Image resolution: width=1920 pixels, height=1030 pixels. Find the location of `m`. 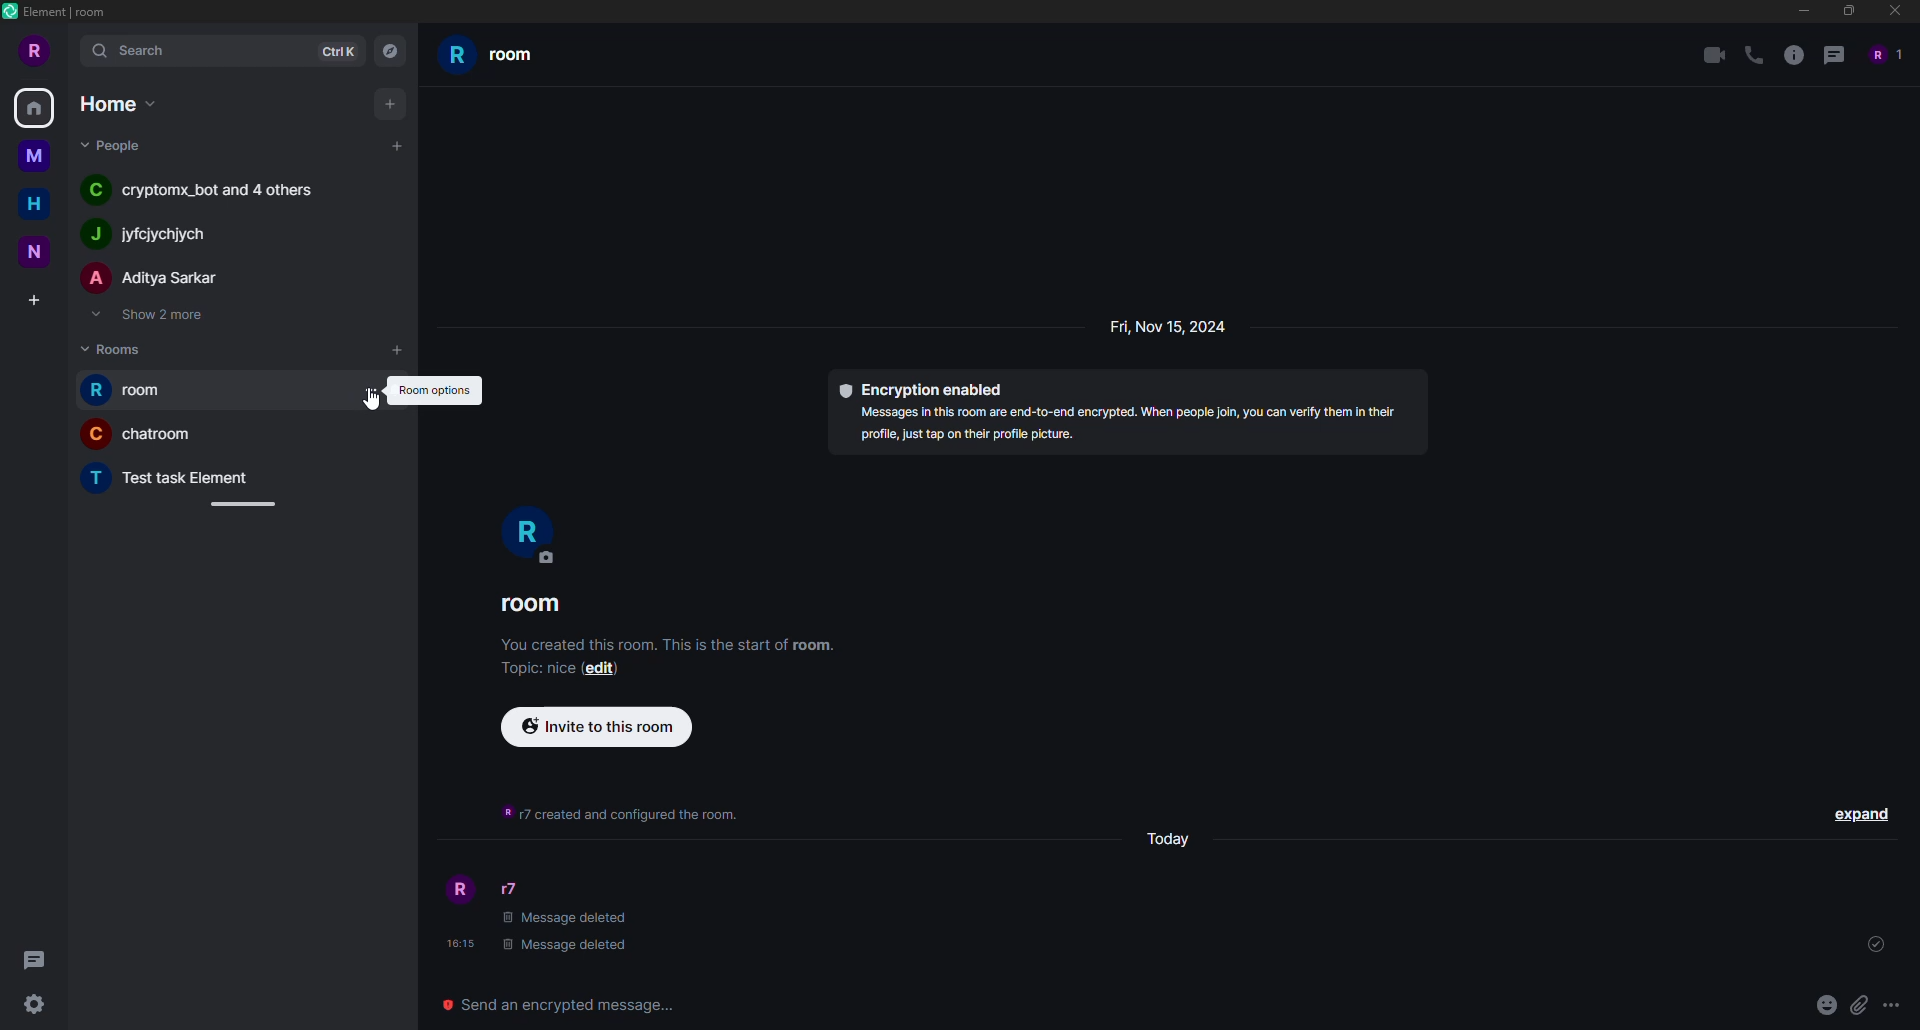

m is located at coordinates (33, 158).